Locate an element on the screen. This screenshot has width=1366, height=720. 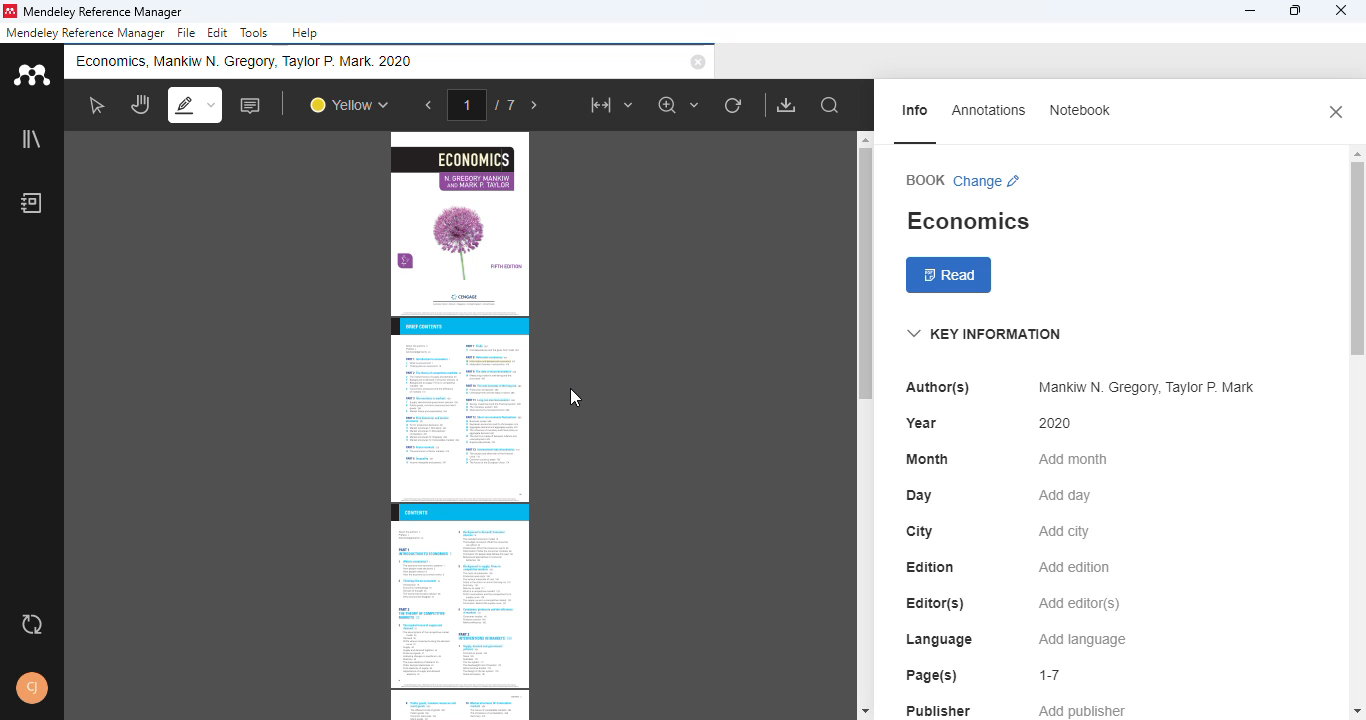
notebook is located at coordinates (1078, 110).